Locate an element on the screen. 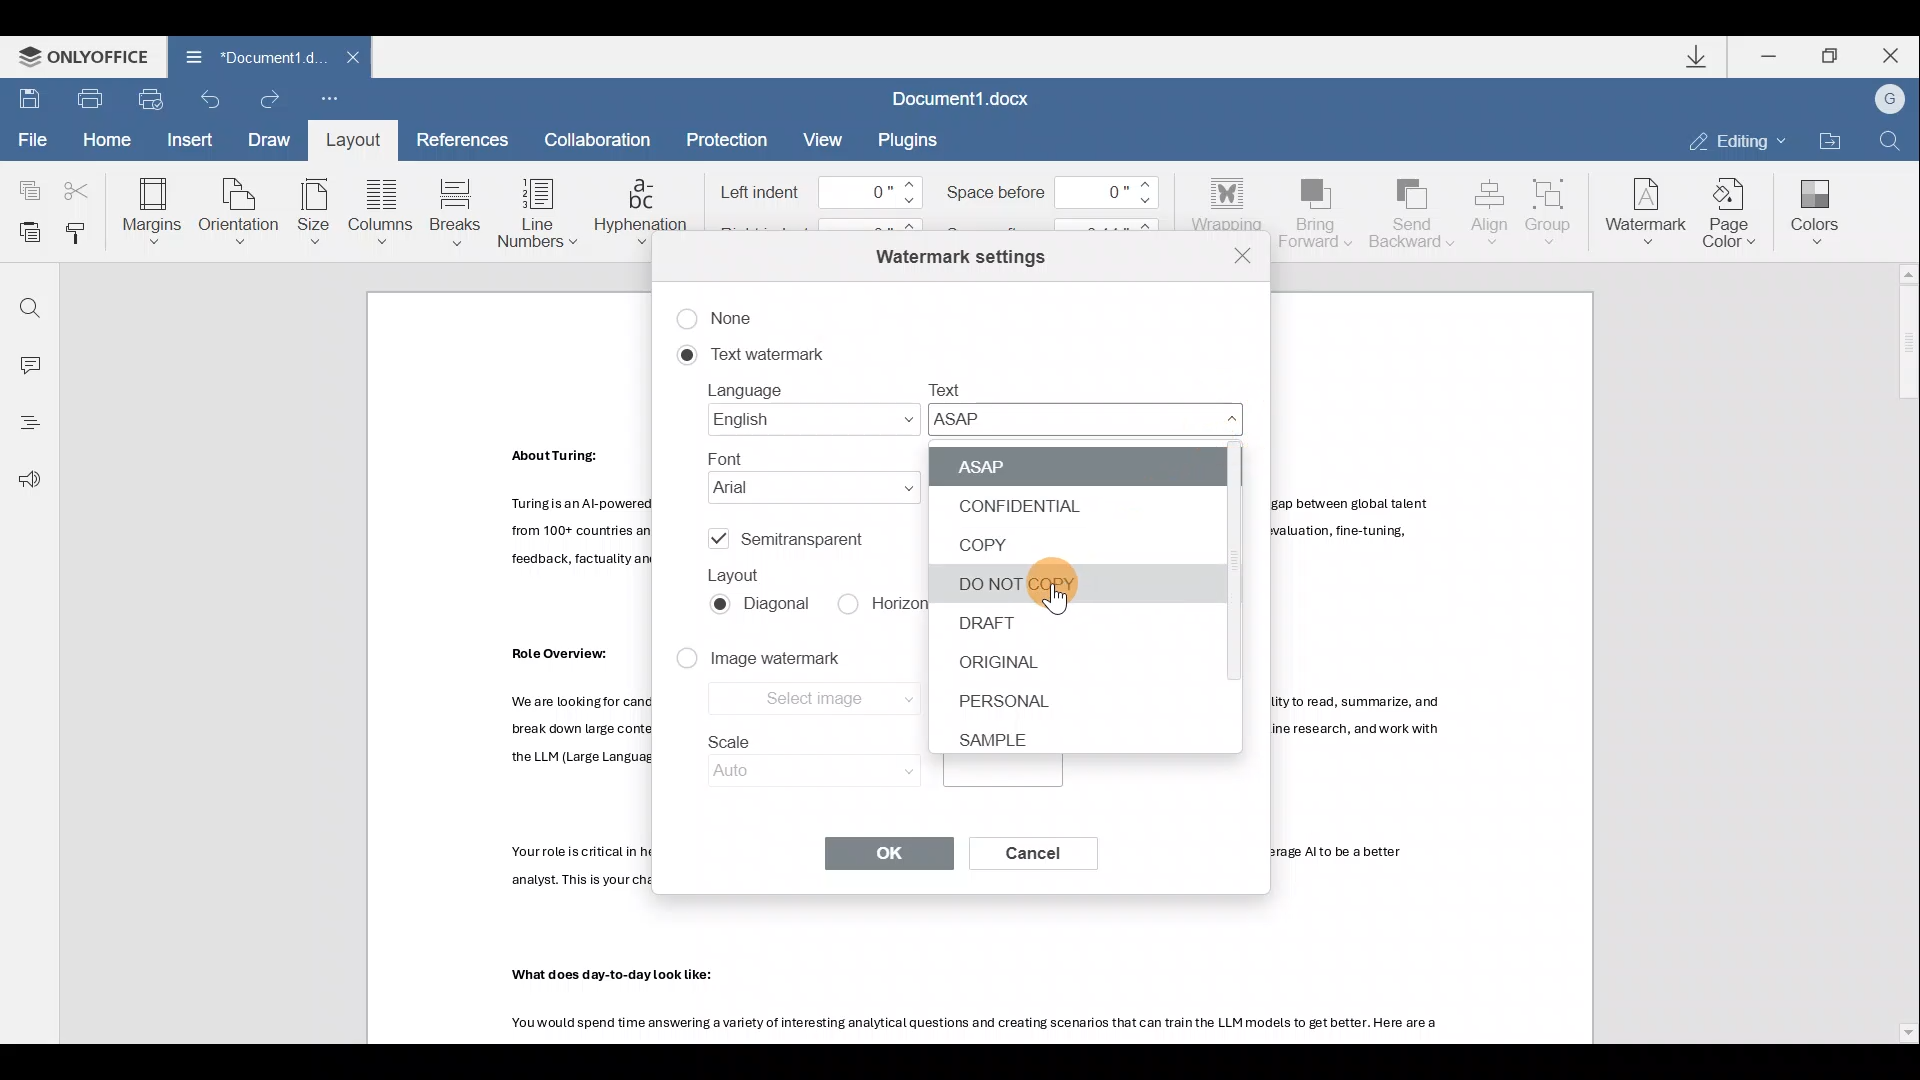 This screenshot has width=1920, height=1080. ONLYOFFICE is located at coordinates (83, 55).